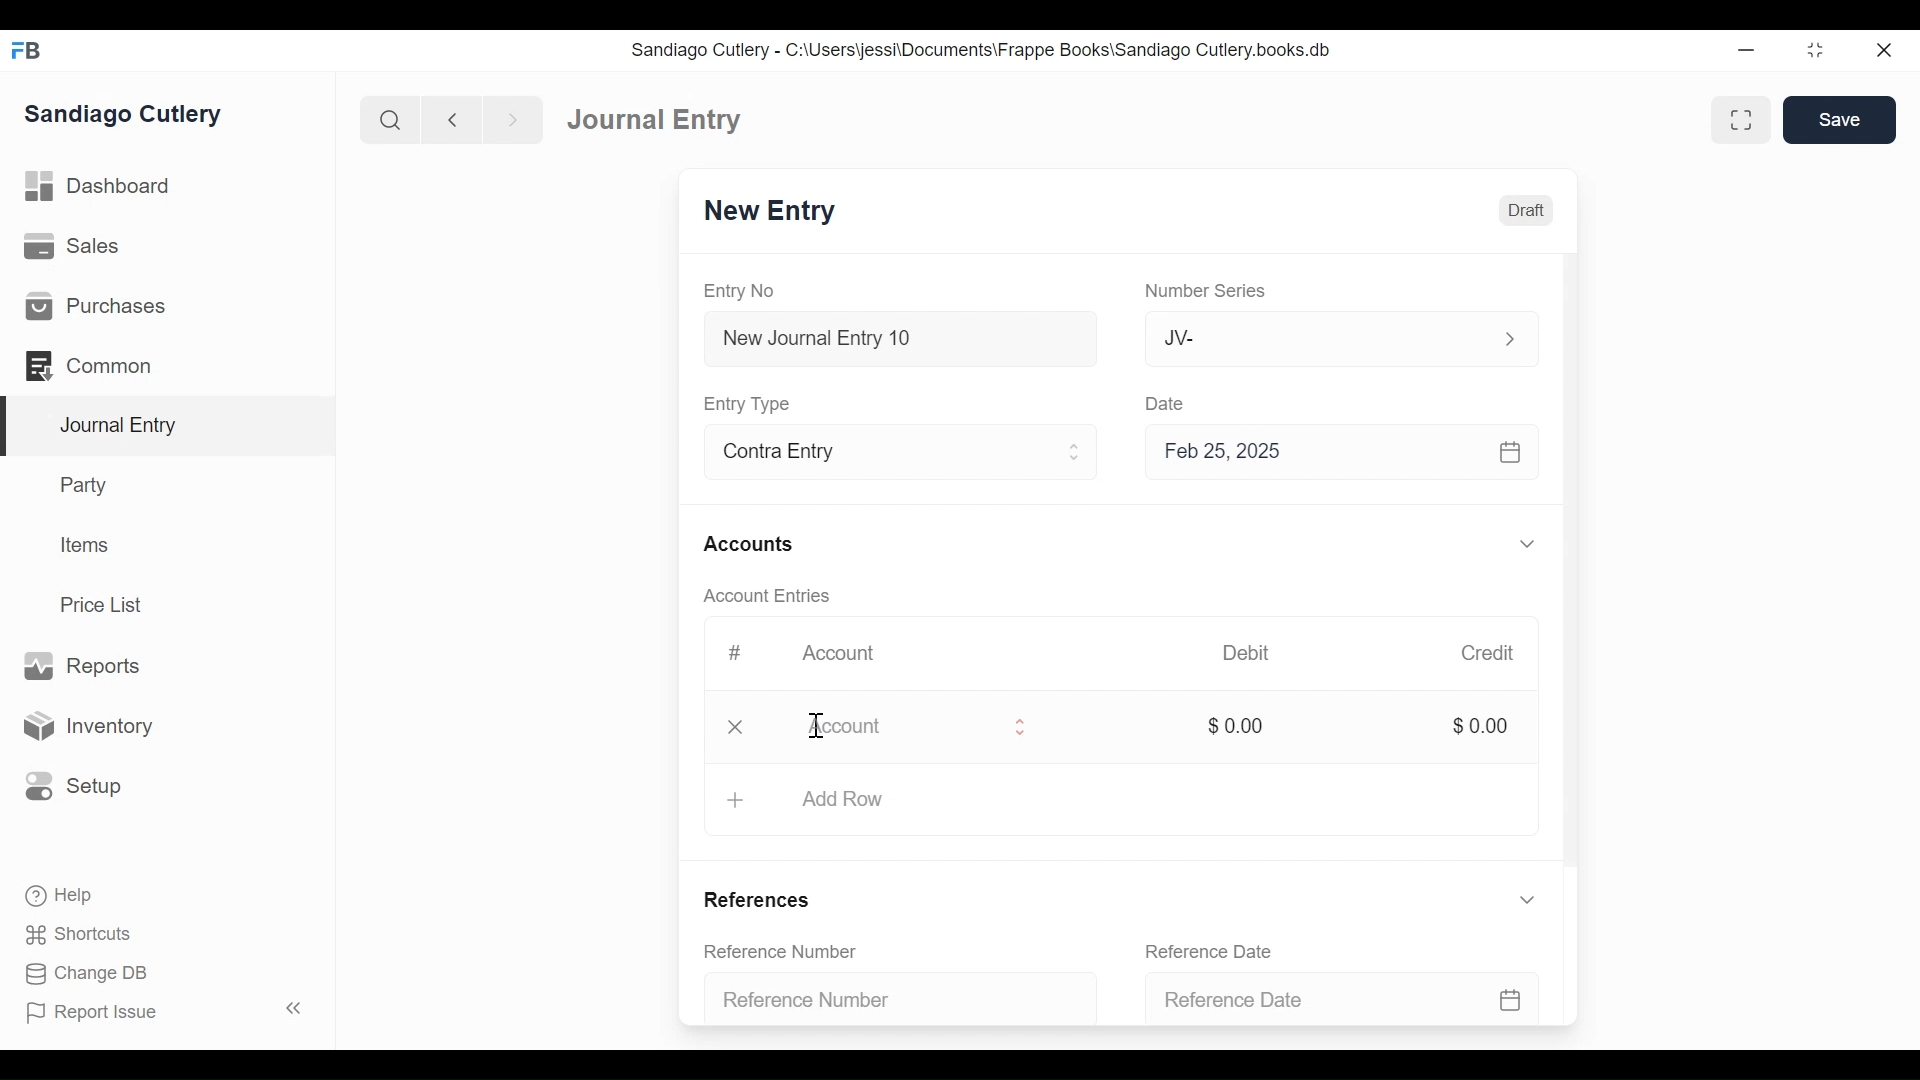  What do you see at coordinates (1575, 572) in the screenshot?
I see `Vertical Scroll bar` at bounding box center [1575, 572].